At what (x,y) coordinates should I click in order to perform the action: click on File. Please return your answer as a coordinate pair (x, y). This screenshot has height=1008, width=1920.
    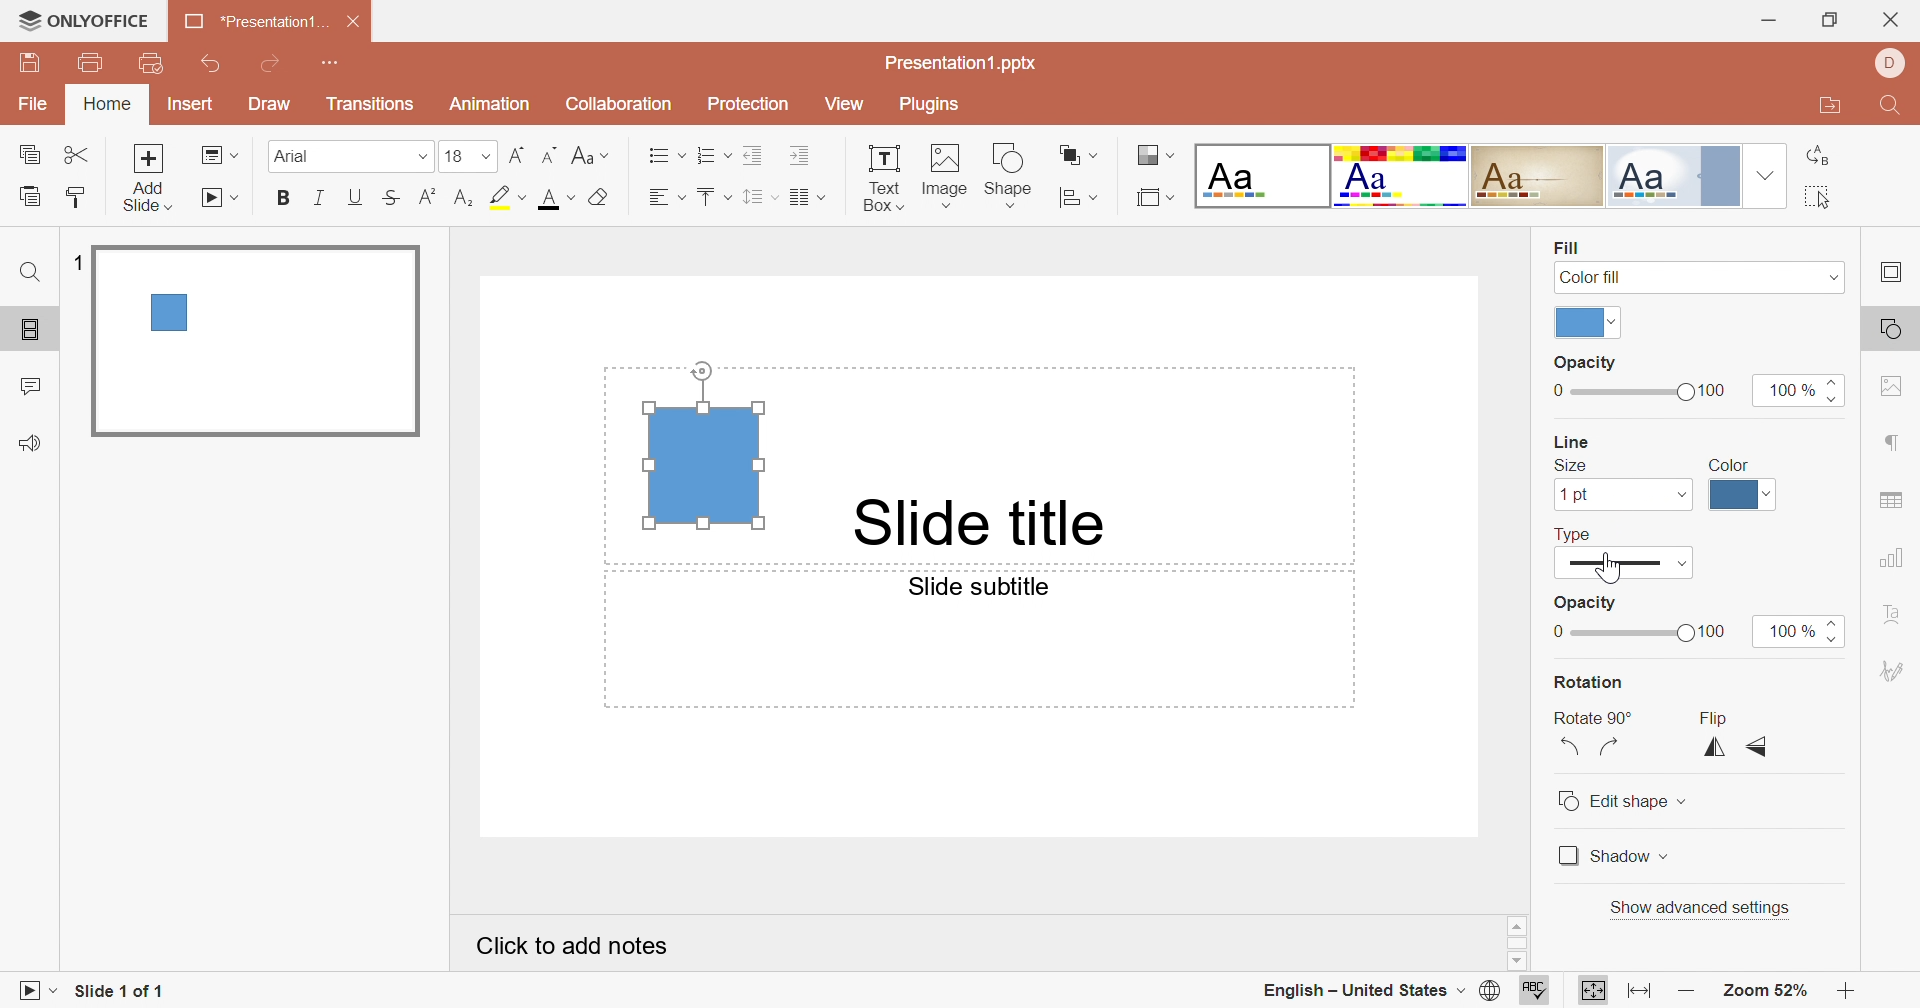
    Looking at the image, I should click on (33, 105).